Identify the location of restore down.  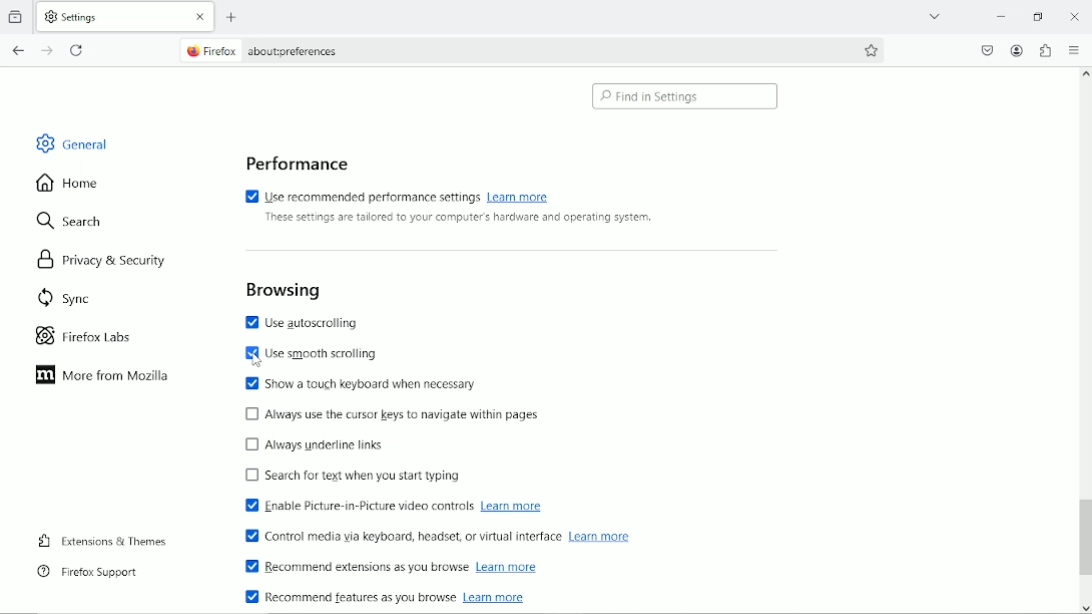
(1040, 15).